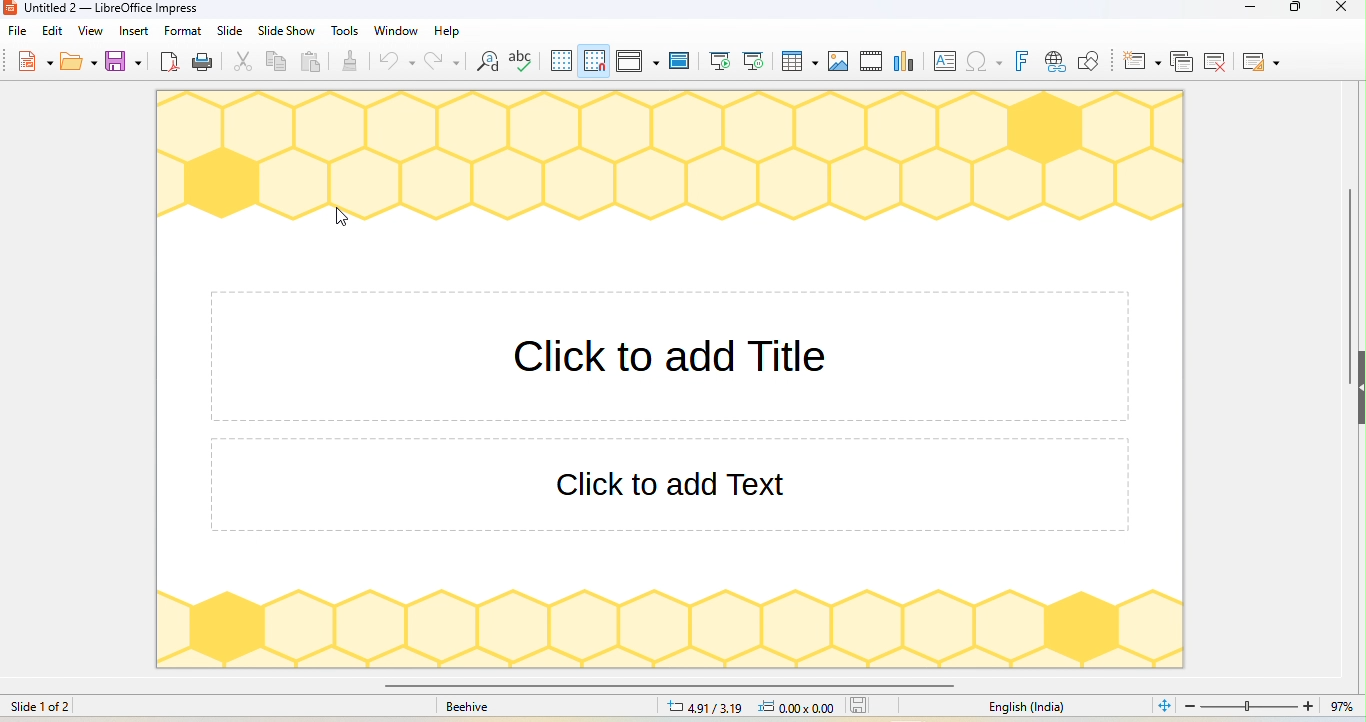 The width and height of the screenshot is (1366, 722). What do you see at coordinates (1338, 9) in the screenshot?
I see `close` at bounding box center [1338, 9].